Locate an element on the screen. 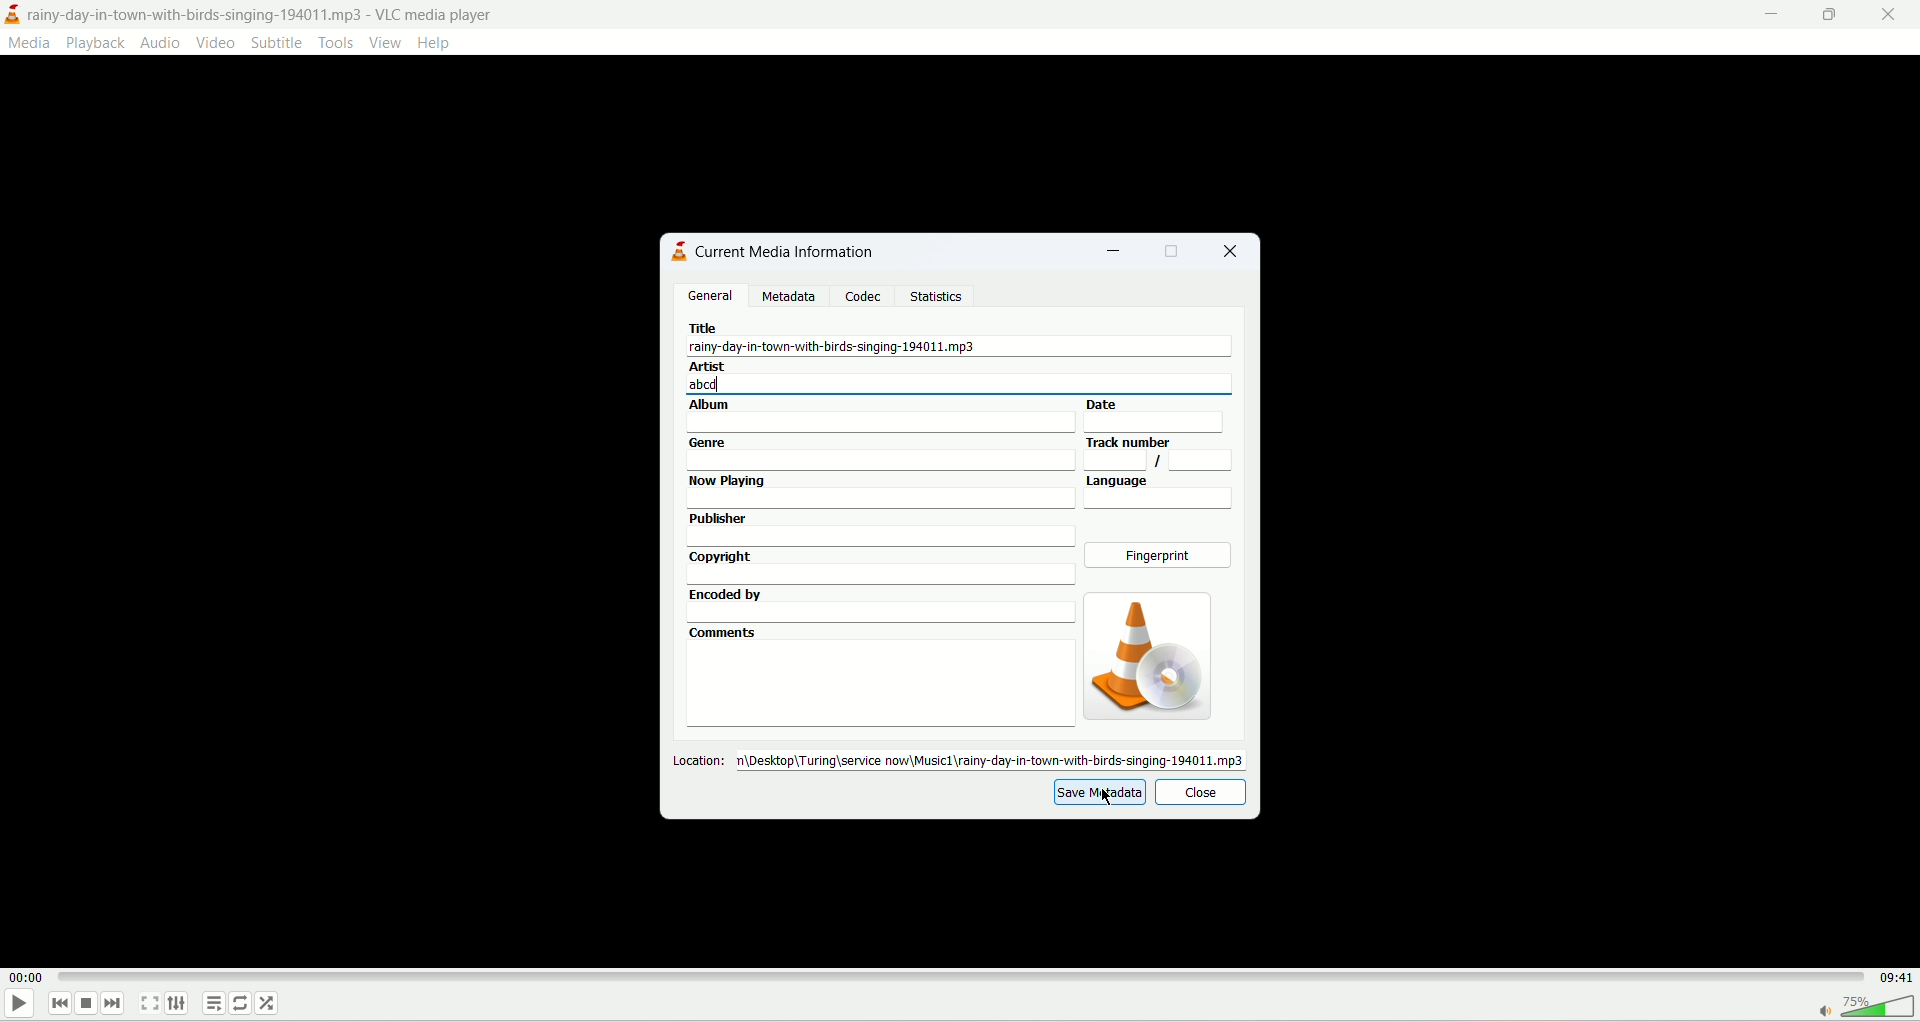  genre is located at coordinates (879, 453).